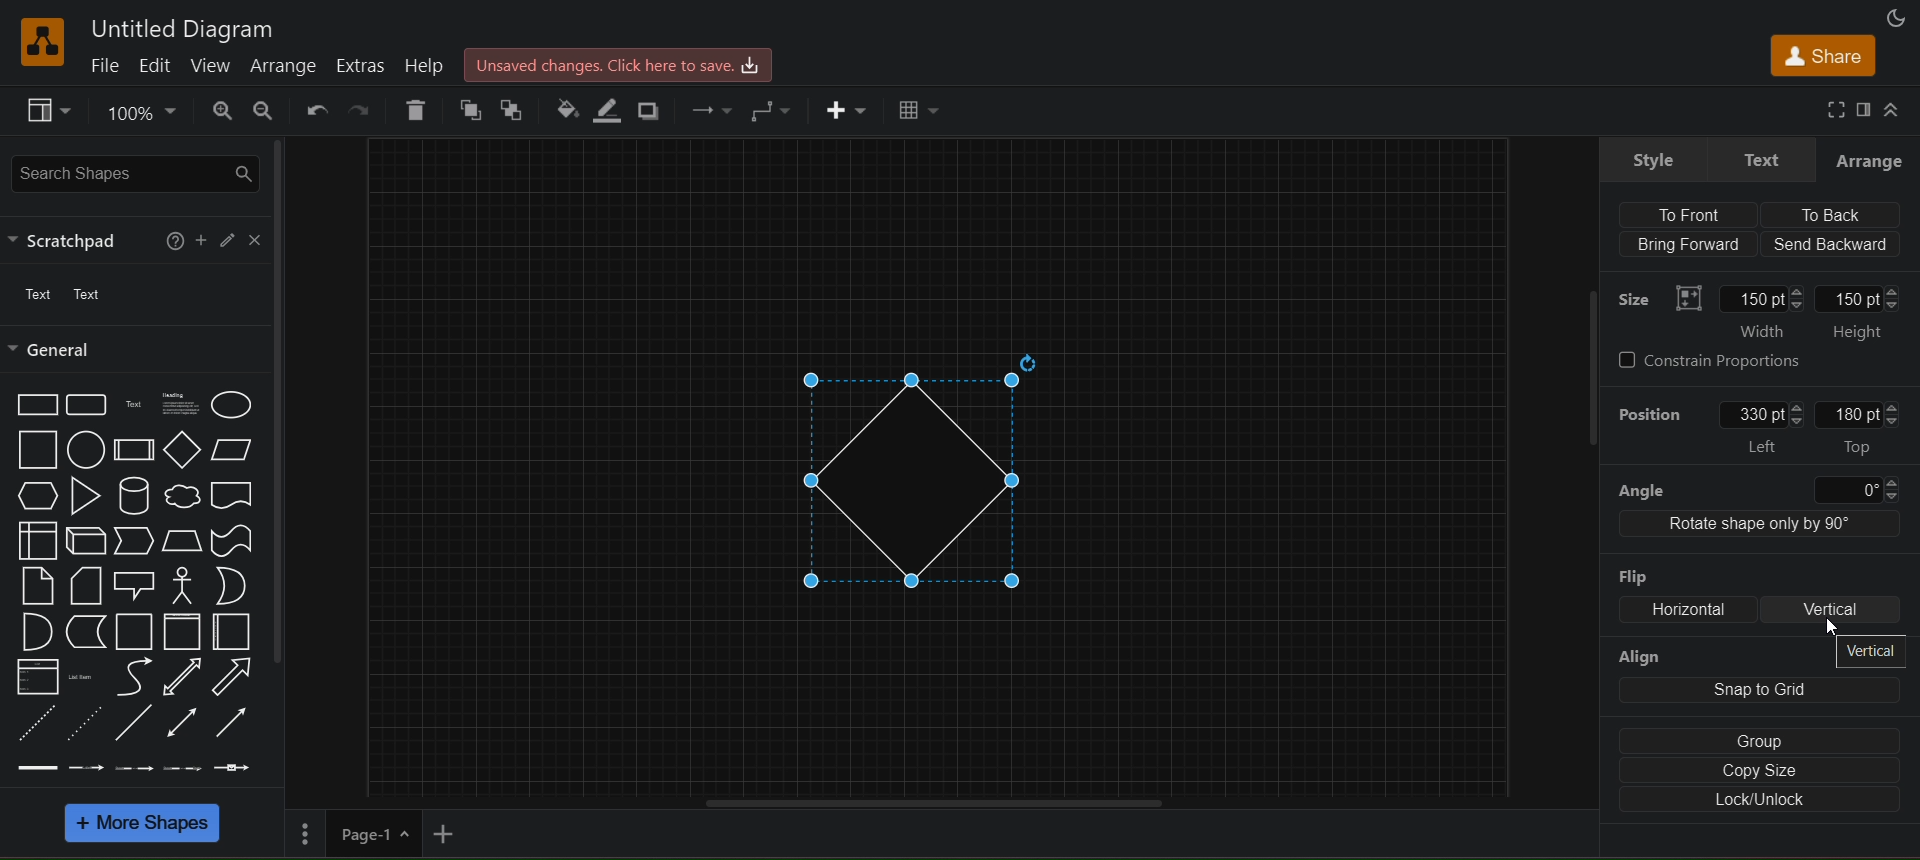 Image resolution: width=1920 pixels, height=860 pixels. I want to click on view, so click(217, 66).